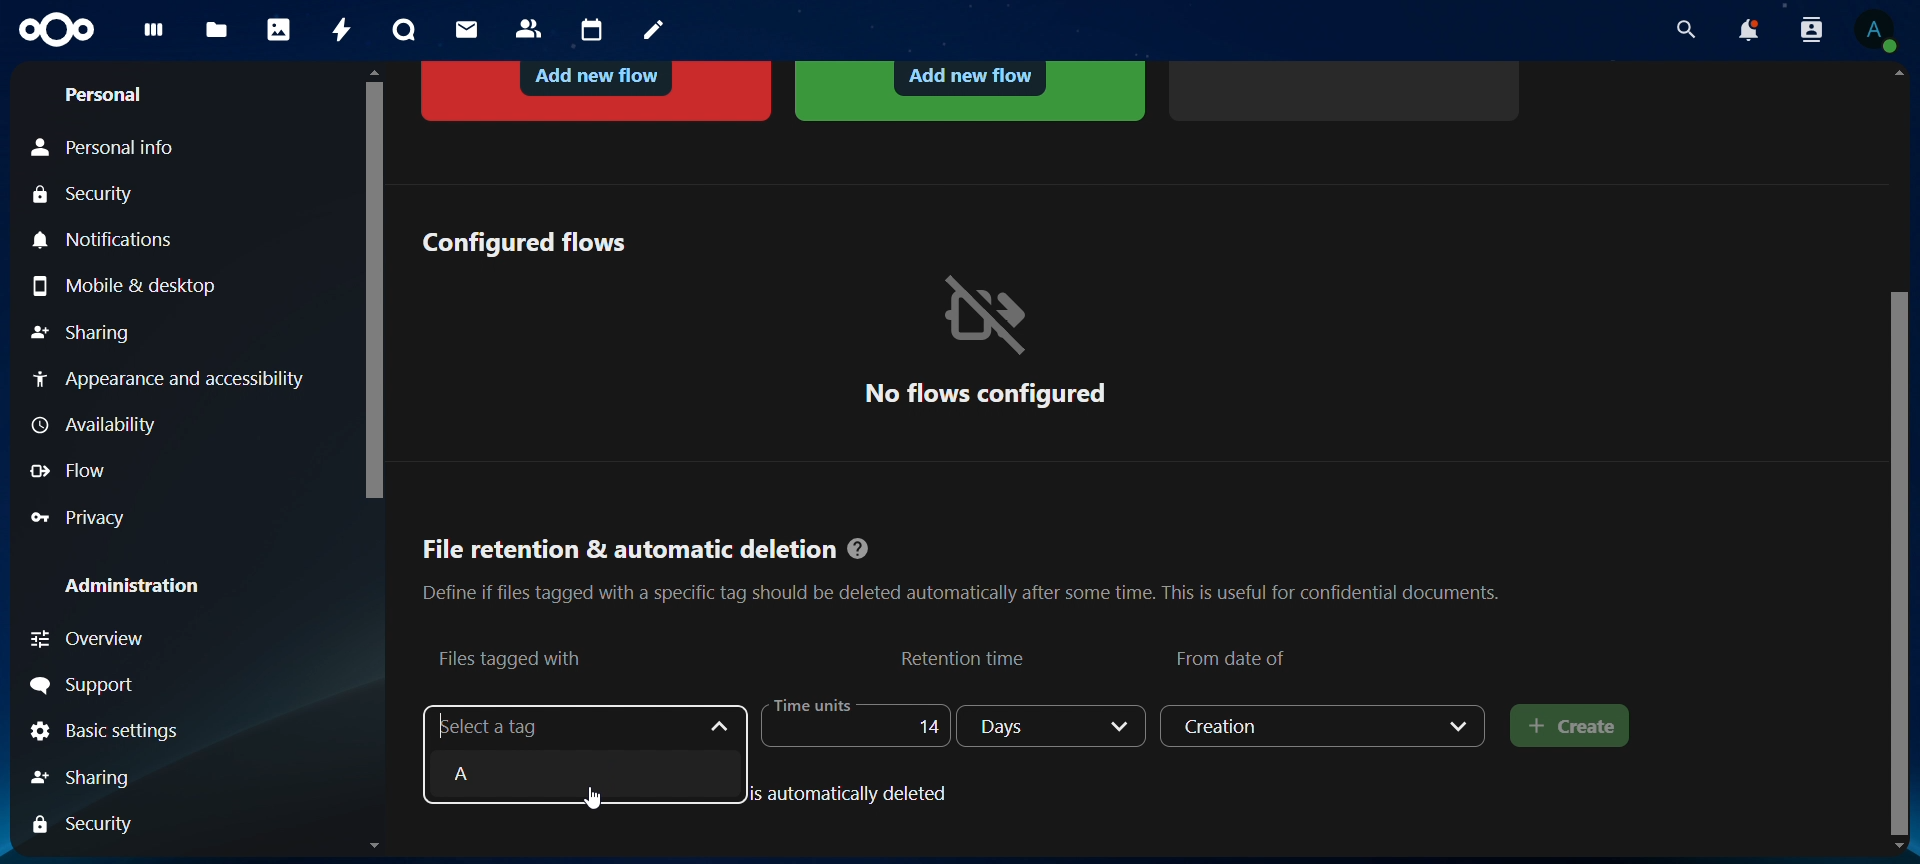  What do you see at coordinates (59, 31) in the screenshot?
I see `icon` at bounding box center [59, 31].